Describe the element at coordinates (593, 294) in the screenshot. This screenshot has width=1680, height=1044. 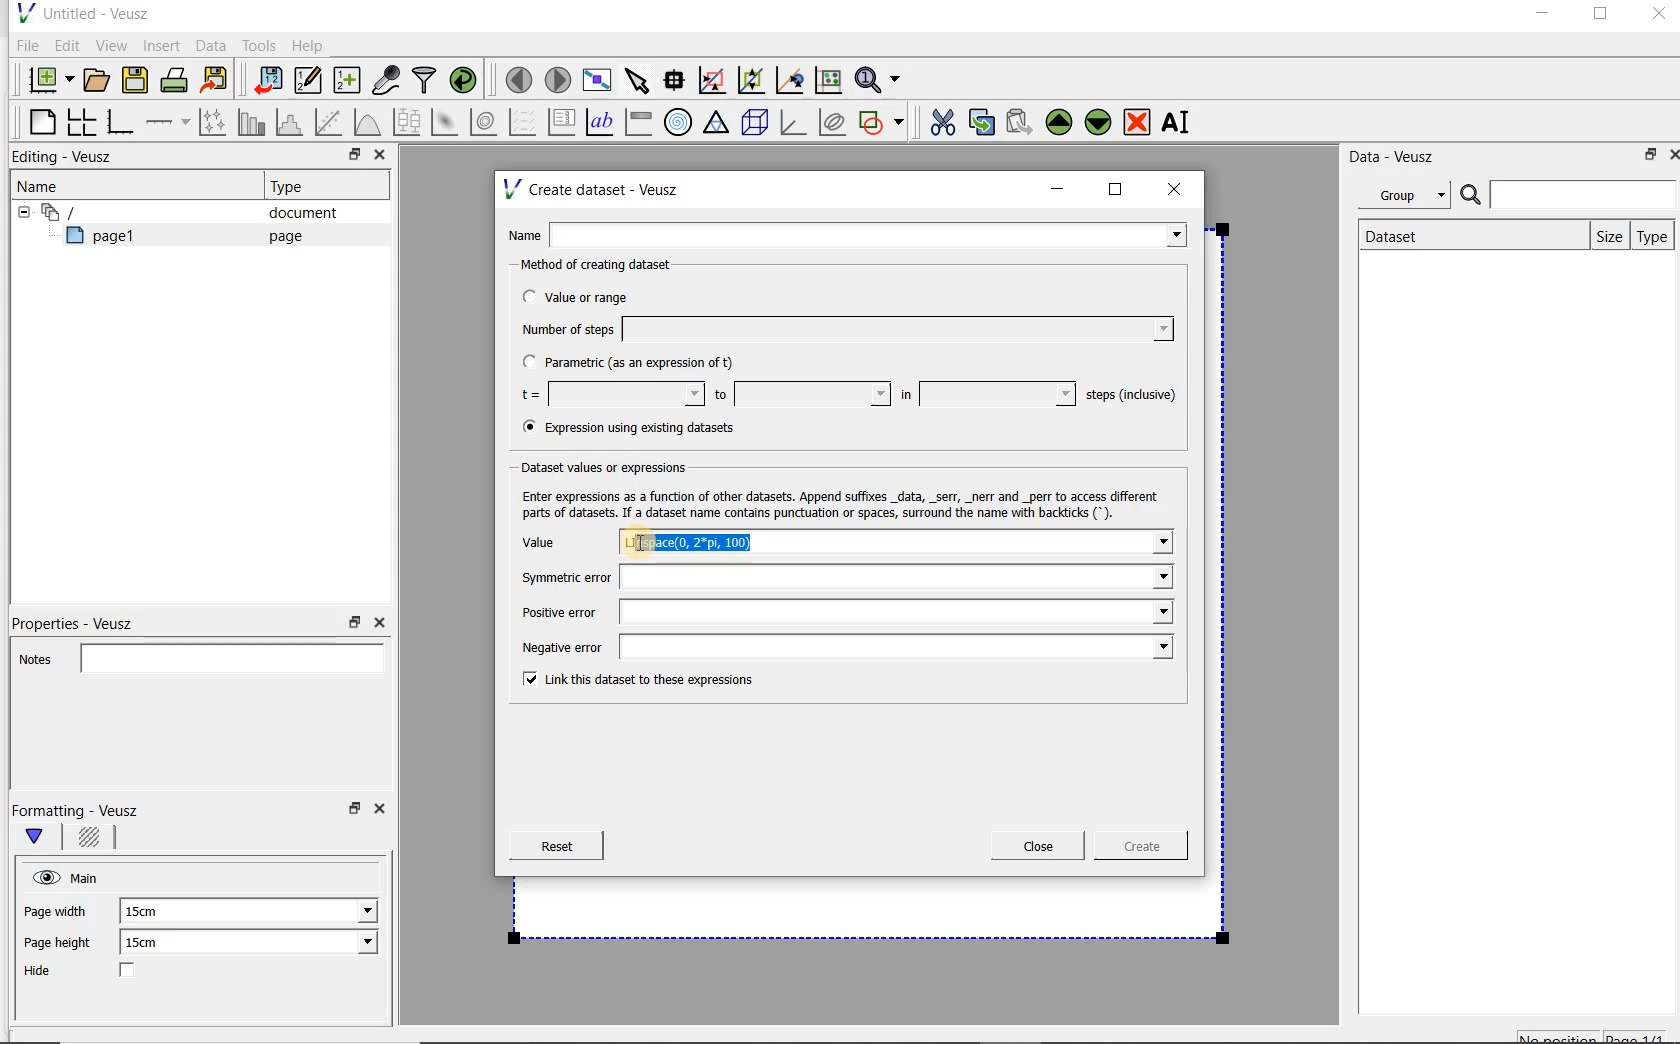
I see `Value or range` at that location.